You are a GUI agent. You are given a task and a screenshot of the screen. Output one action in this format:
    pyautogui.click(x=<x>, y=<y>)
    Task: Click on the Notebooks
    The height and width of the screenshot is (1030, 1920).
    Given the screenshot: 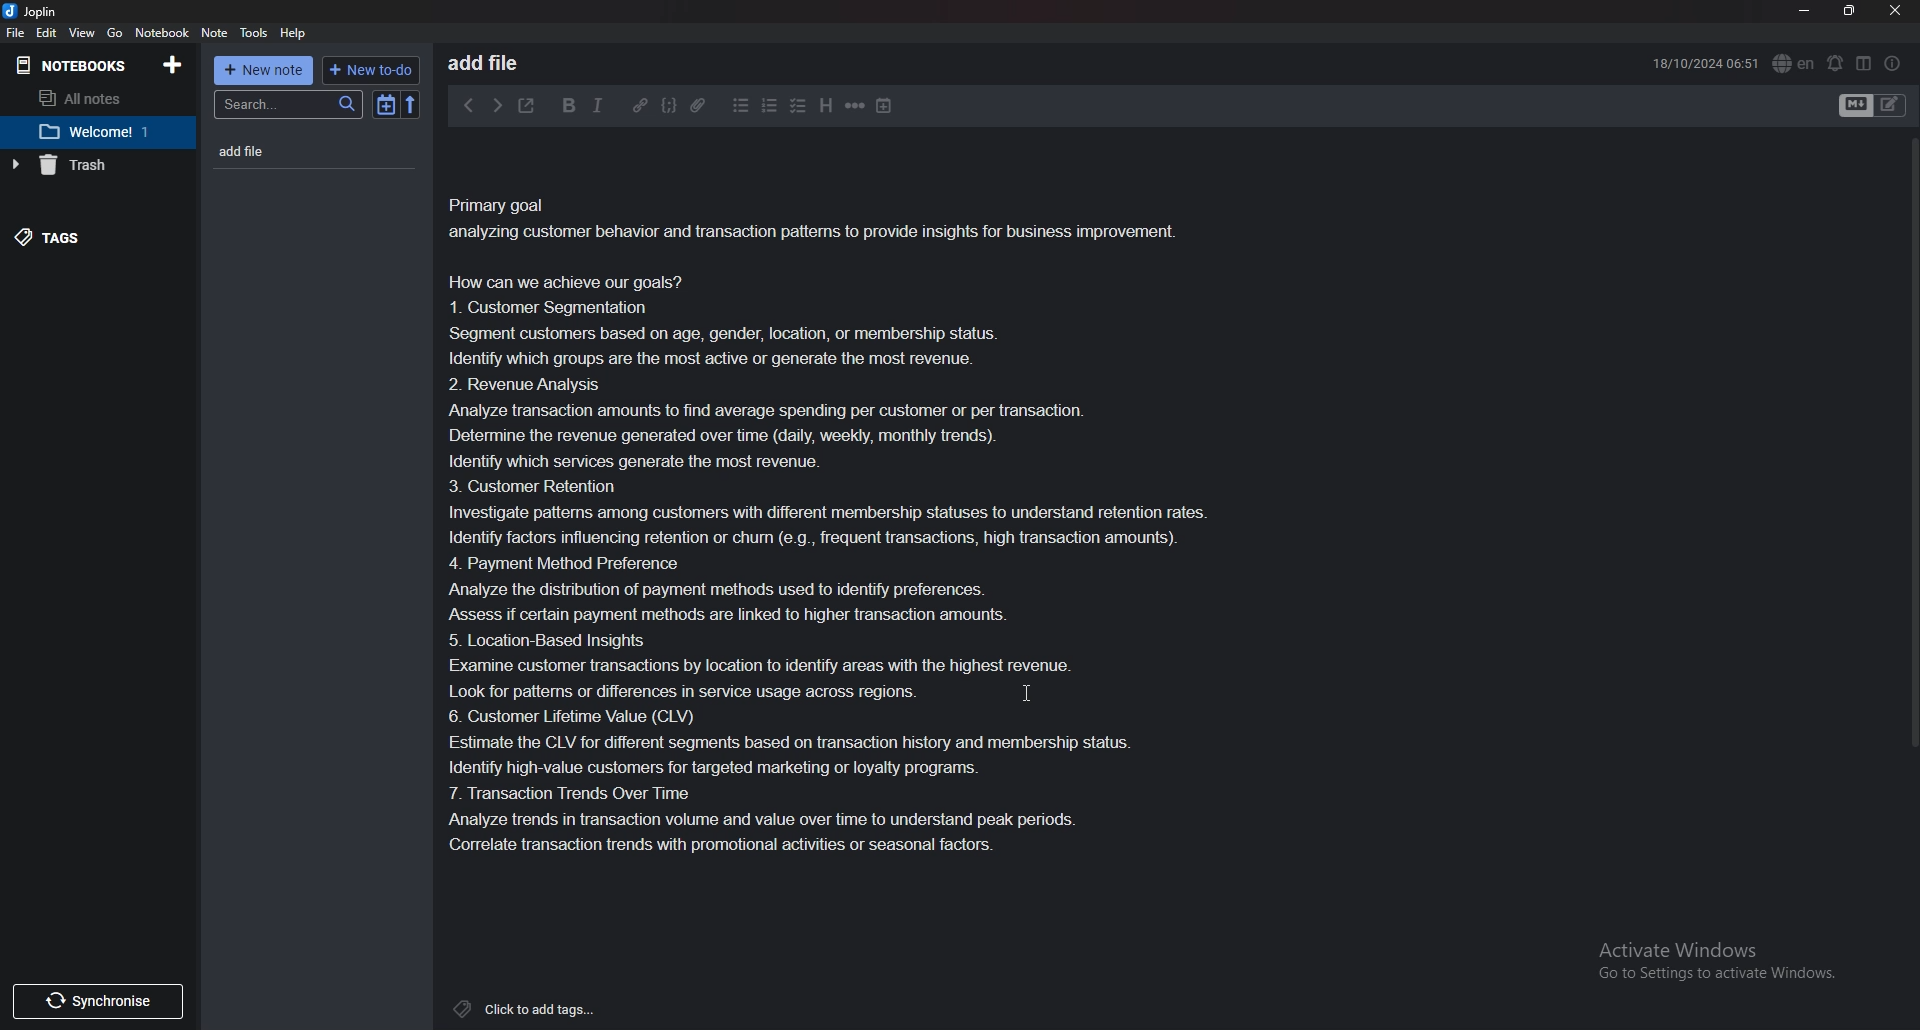 What is the action you would take?
    pyautogui.click(x=71, y=65)
    